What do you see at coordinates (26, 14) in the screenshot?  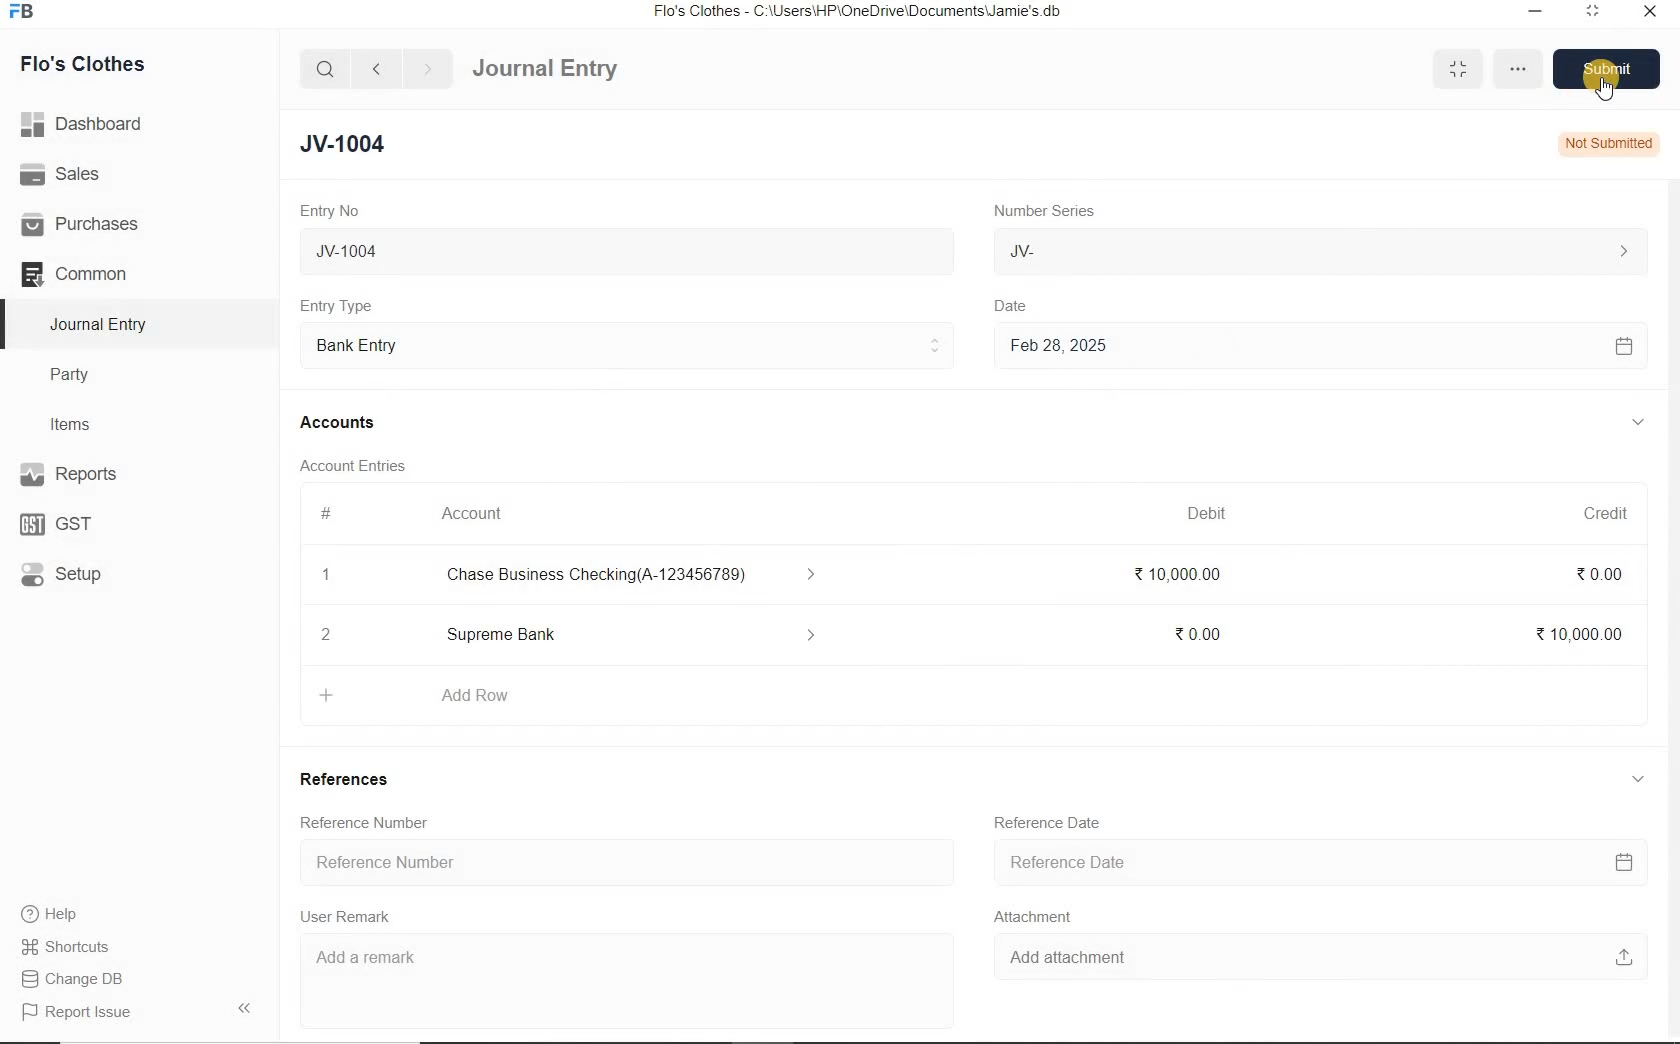 I see `Frappe Books logo` at bounding box center [26, 14].